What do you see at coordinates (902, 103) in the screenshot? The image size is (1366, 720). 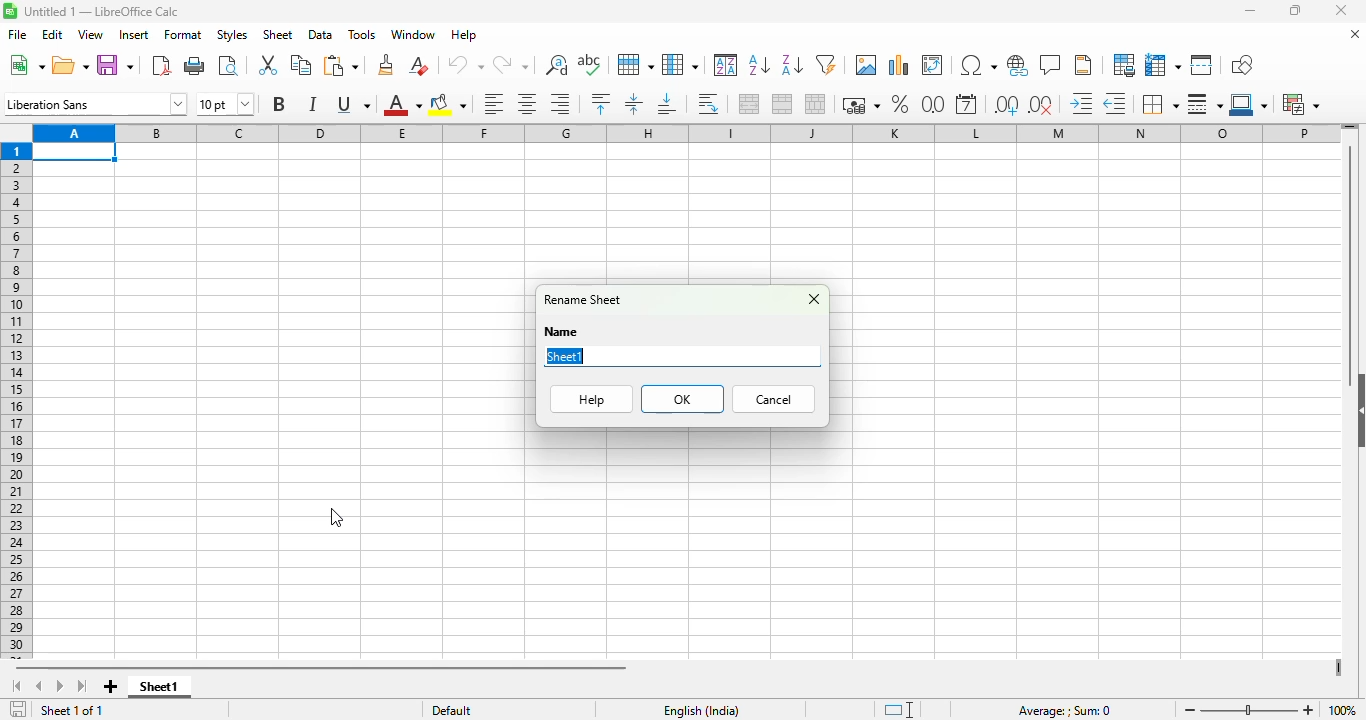 I see `format as percent` at bounding box center [902, 103].